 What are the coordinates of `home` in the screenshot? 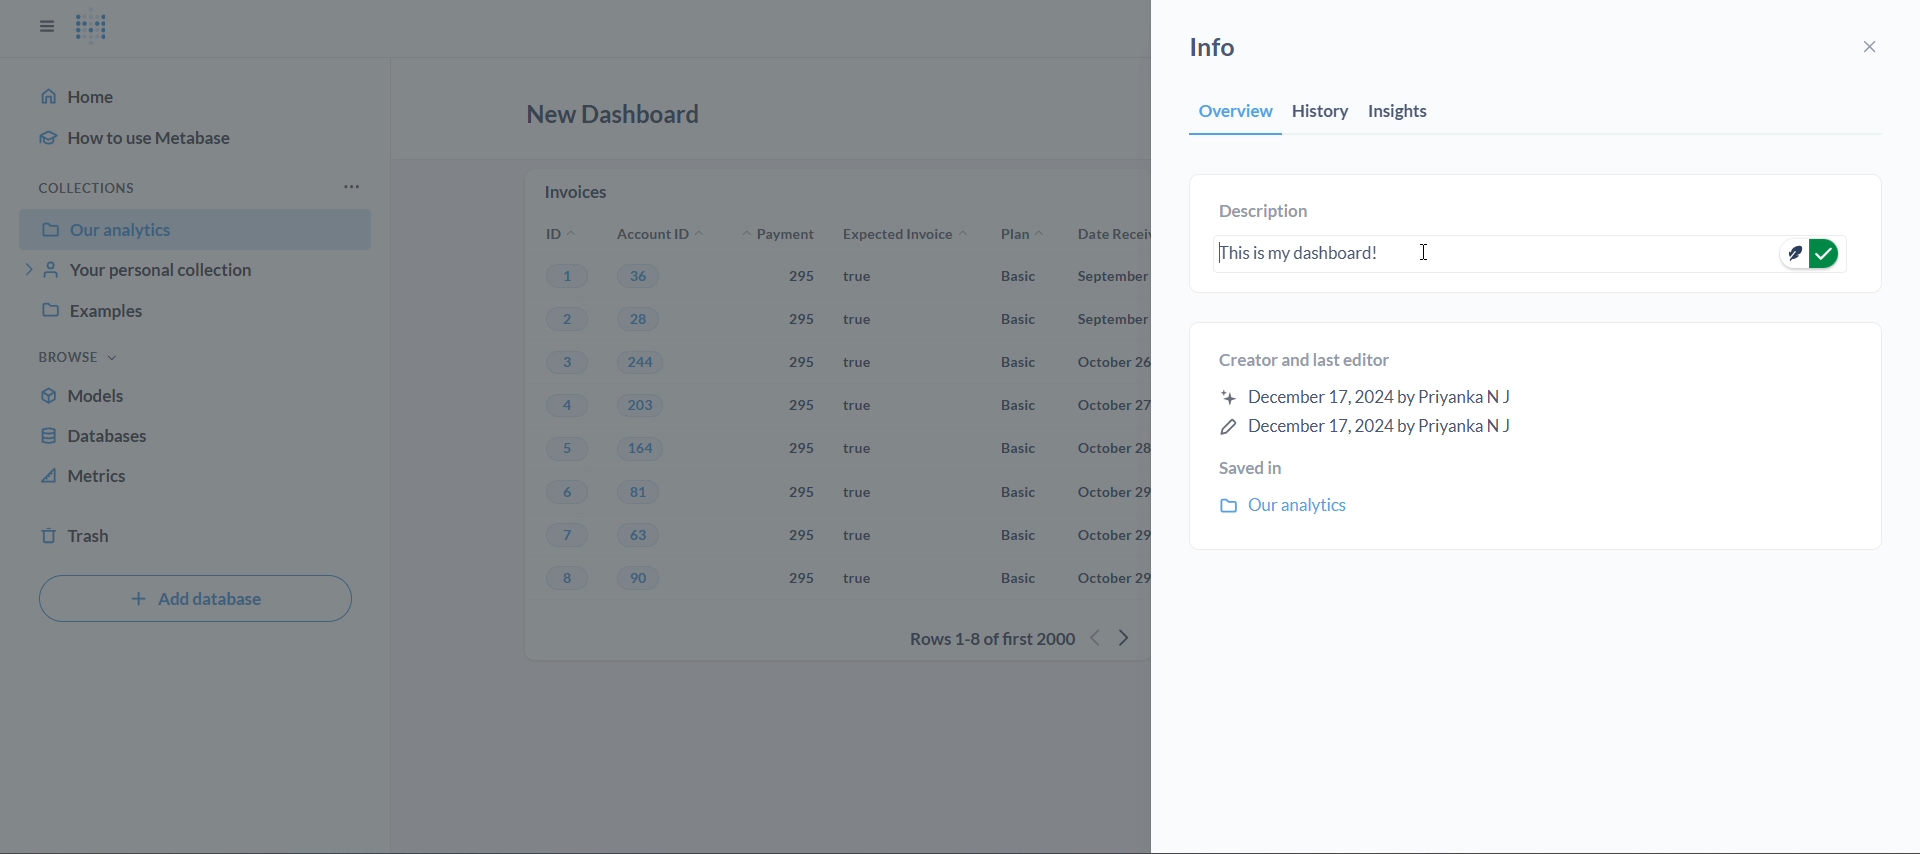 It's located at (86, 98).